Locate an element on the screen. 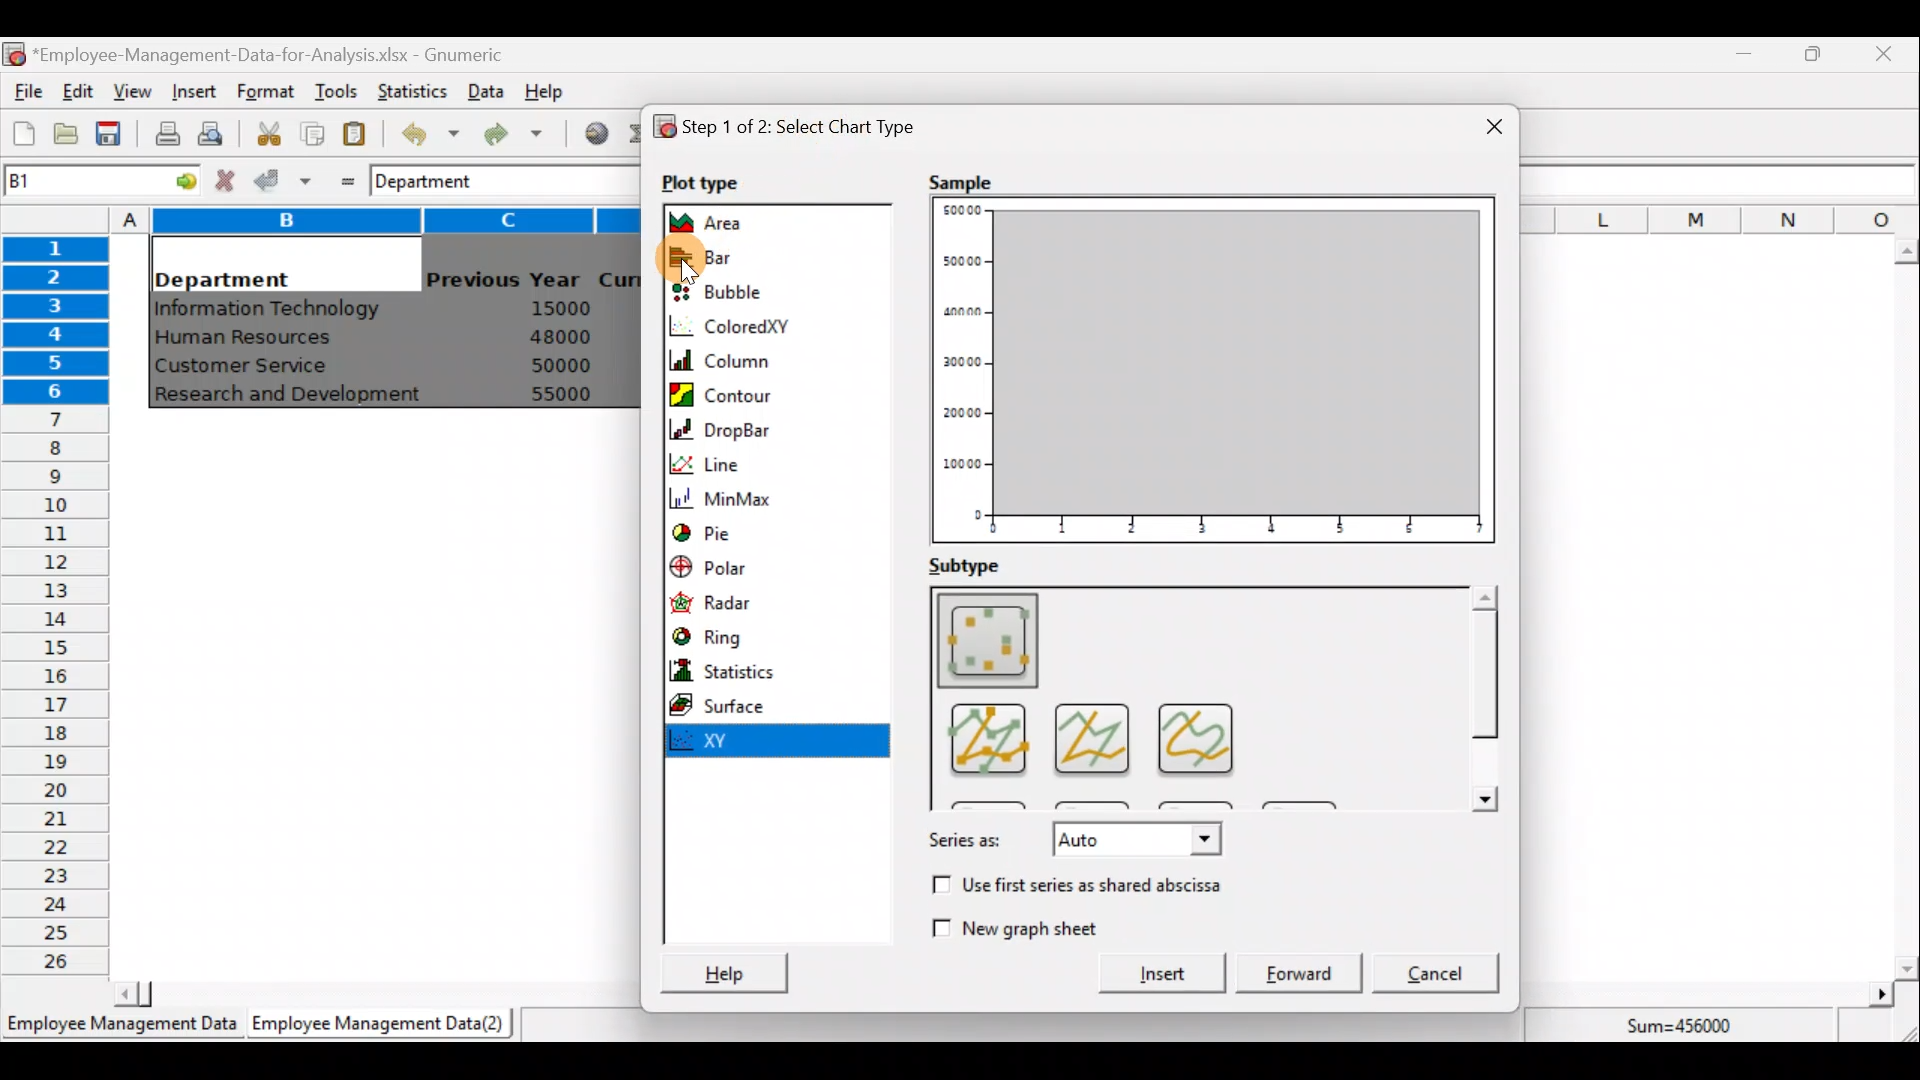 This screenshot has height=1080, width=1920. Print preview is located at coordinates (210, 131).